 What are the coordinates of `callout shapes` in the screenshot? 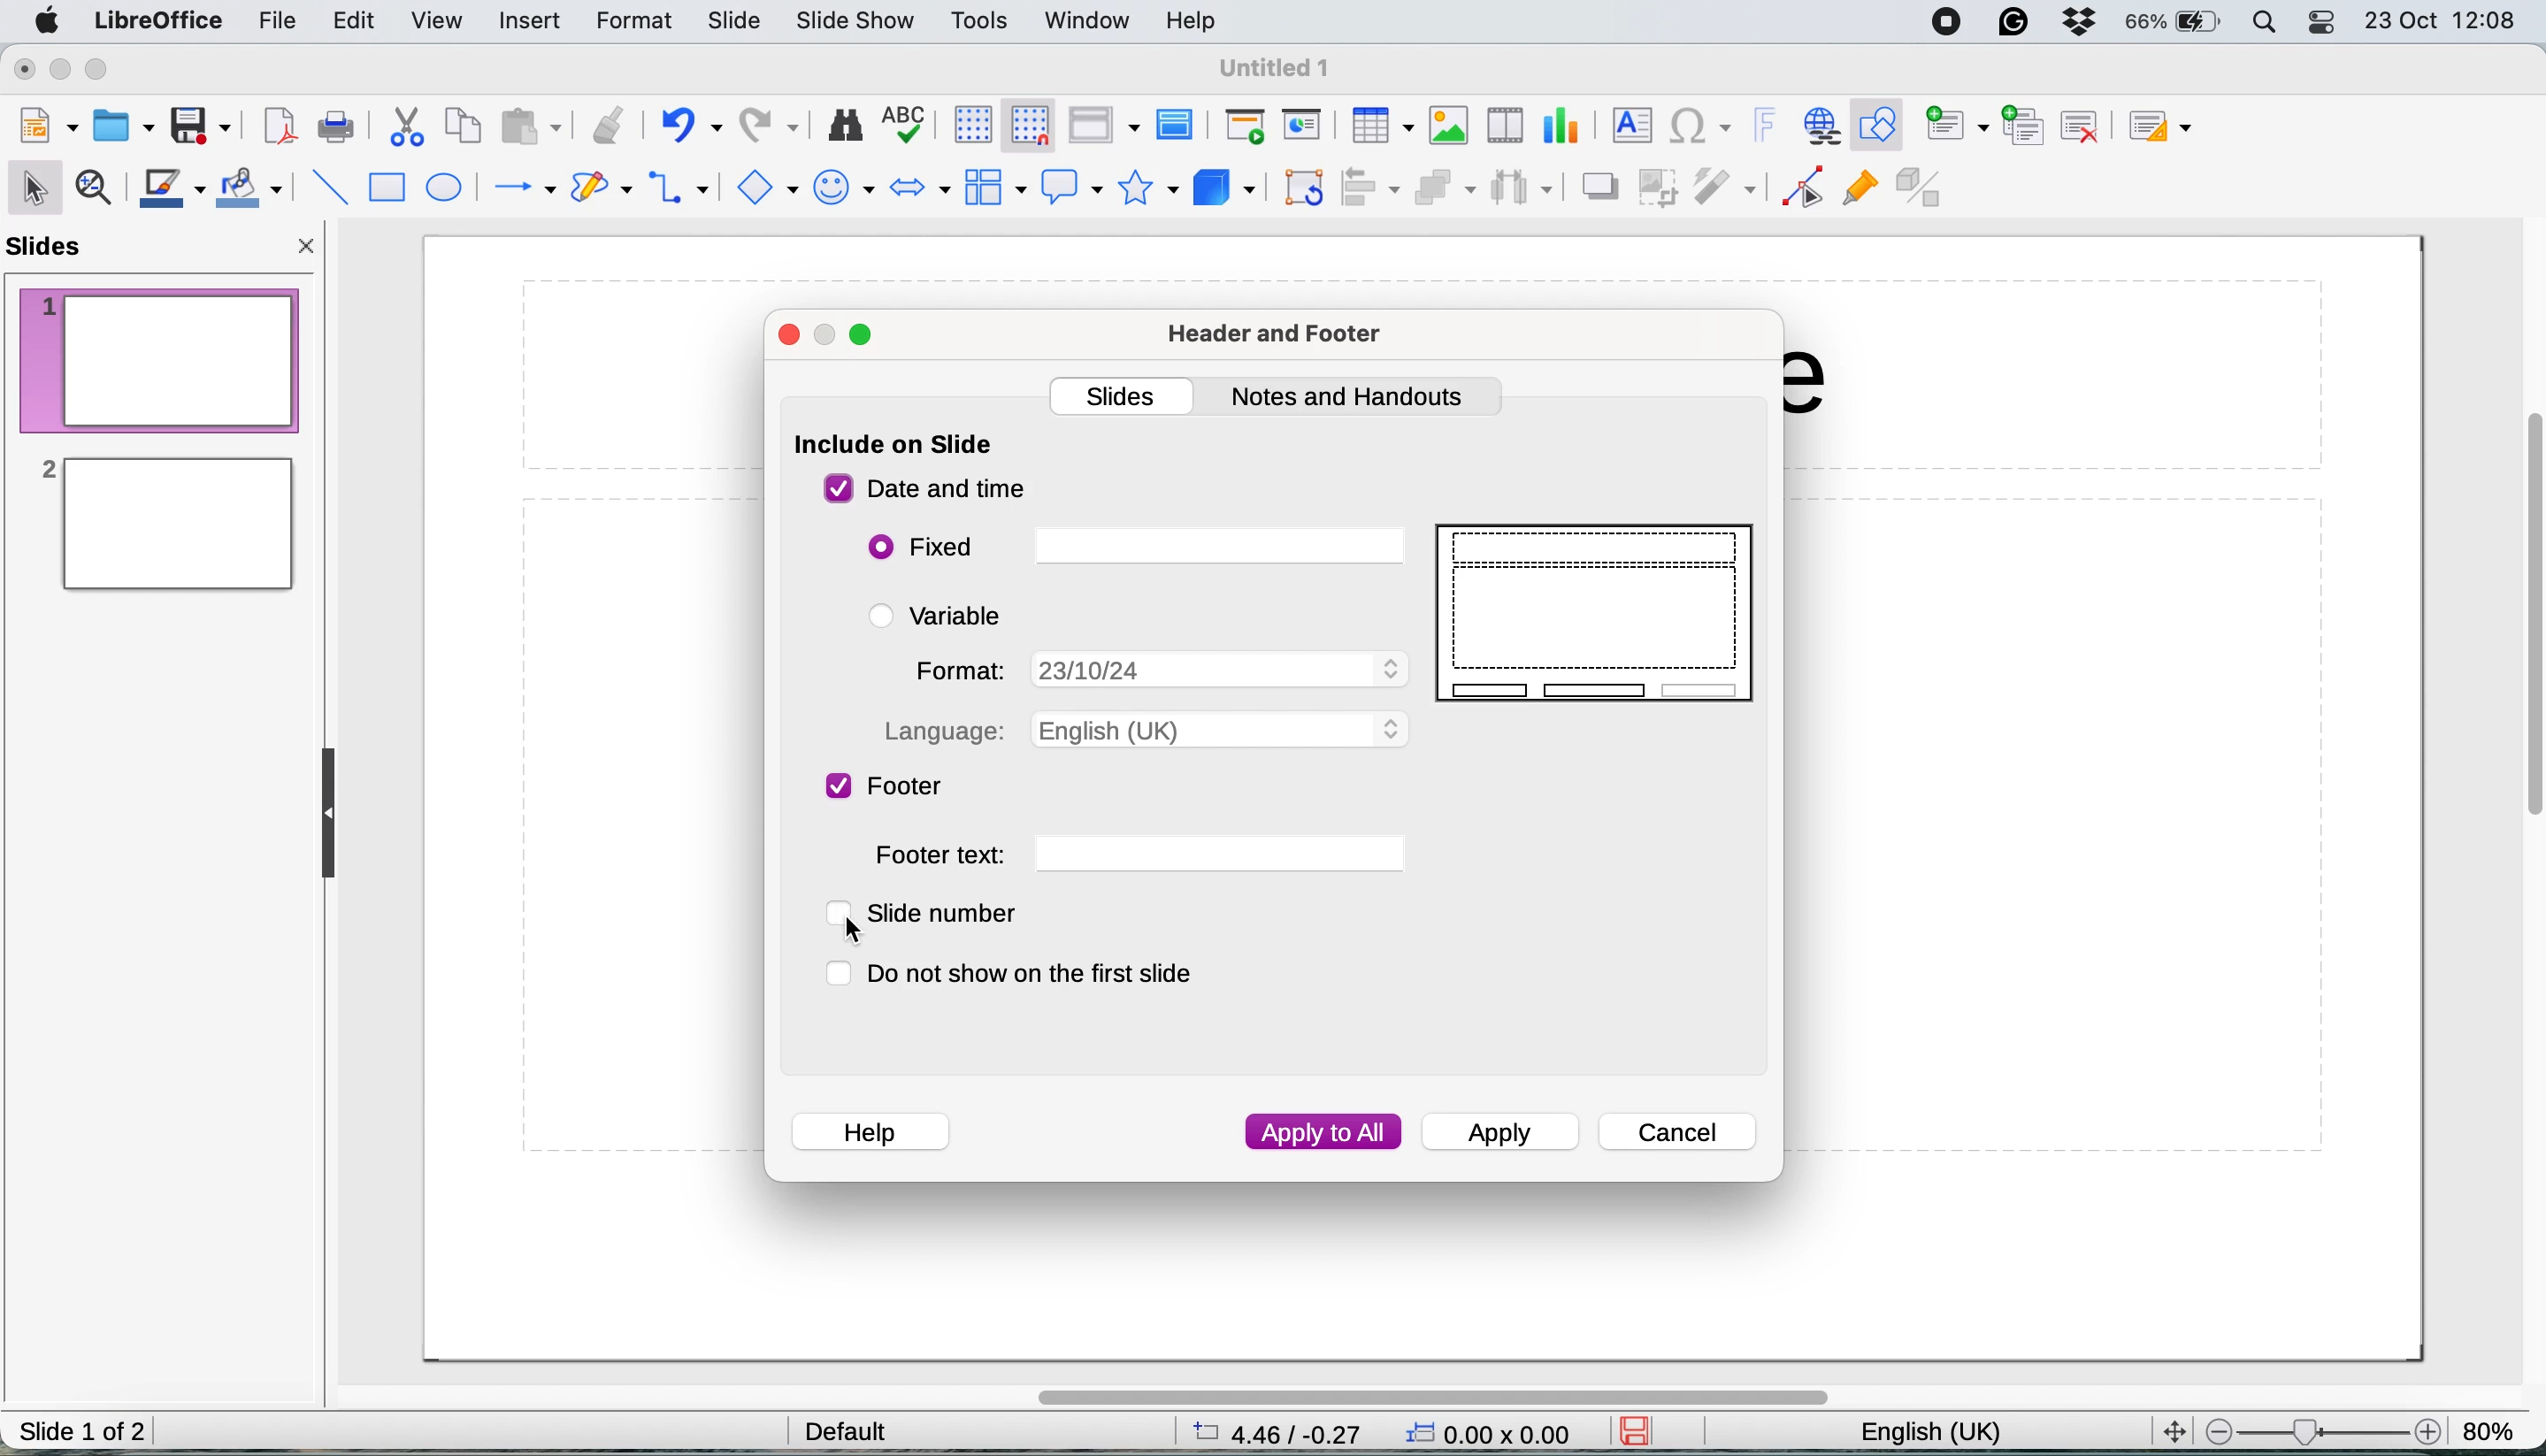 It's located at (1065, 186).